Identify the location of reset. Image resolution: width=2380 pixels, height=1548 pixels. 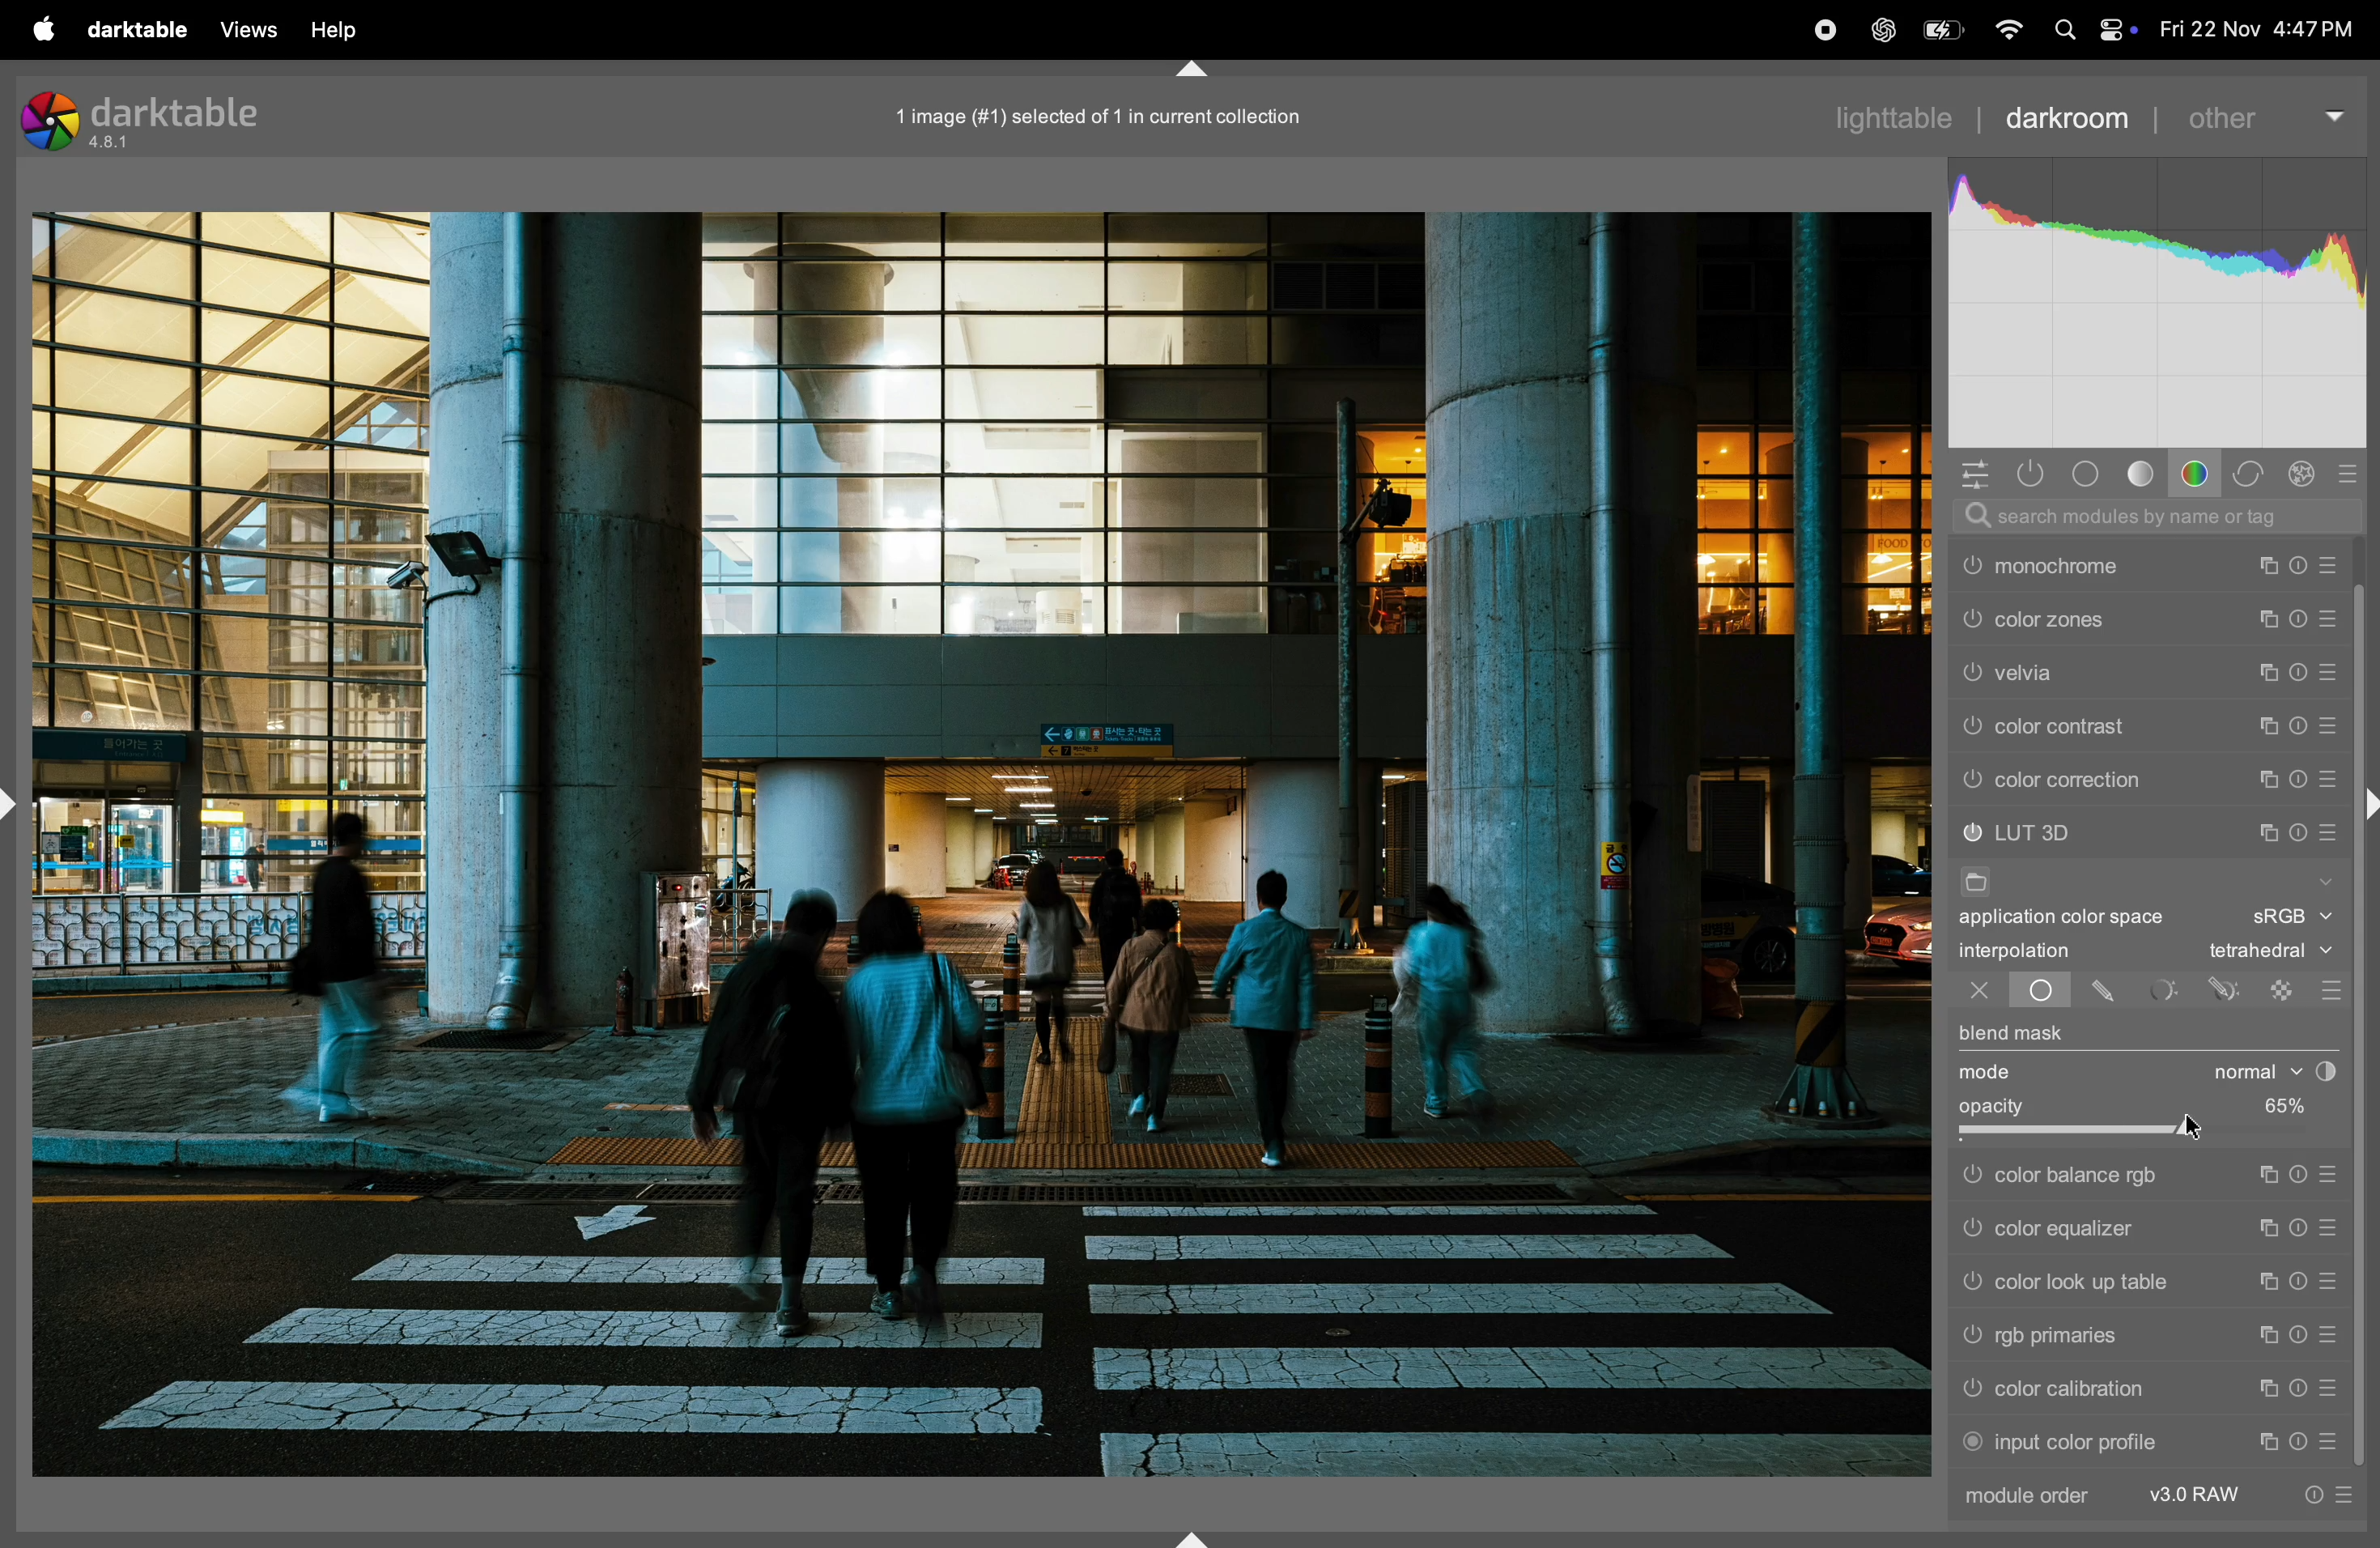
(2299, 1440).